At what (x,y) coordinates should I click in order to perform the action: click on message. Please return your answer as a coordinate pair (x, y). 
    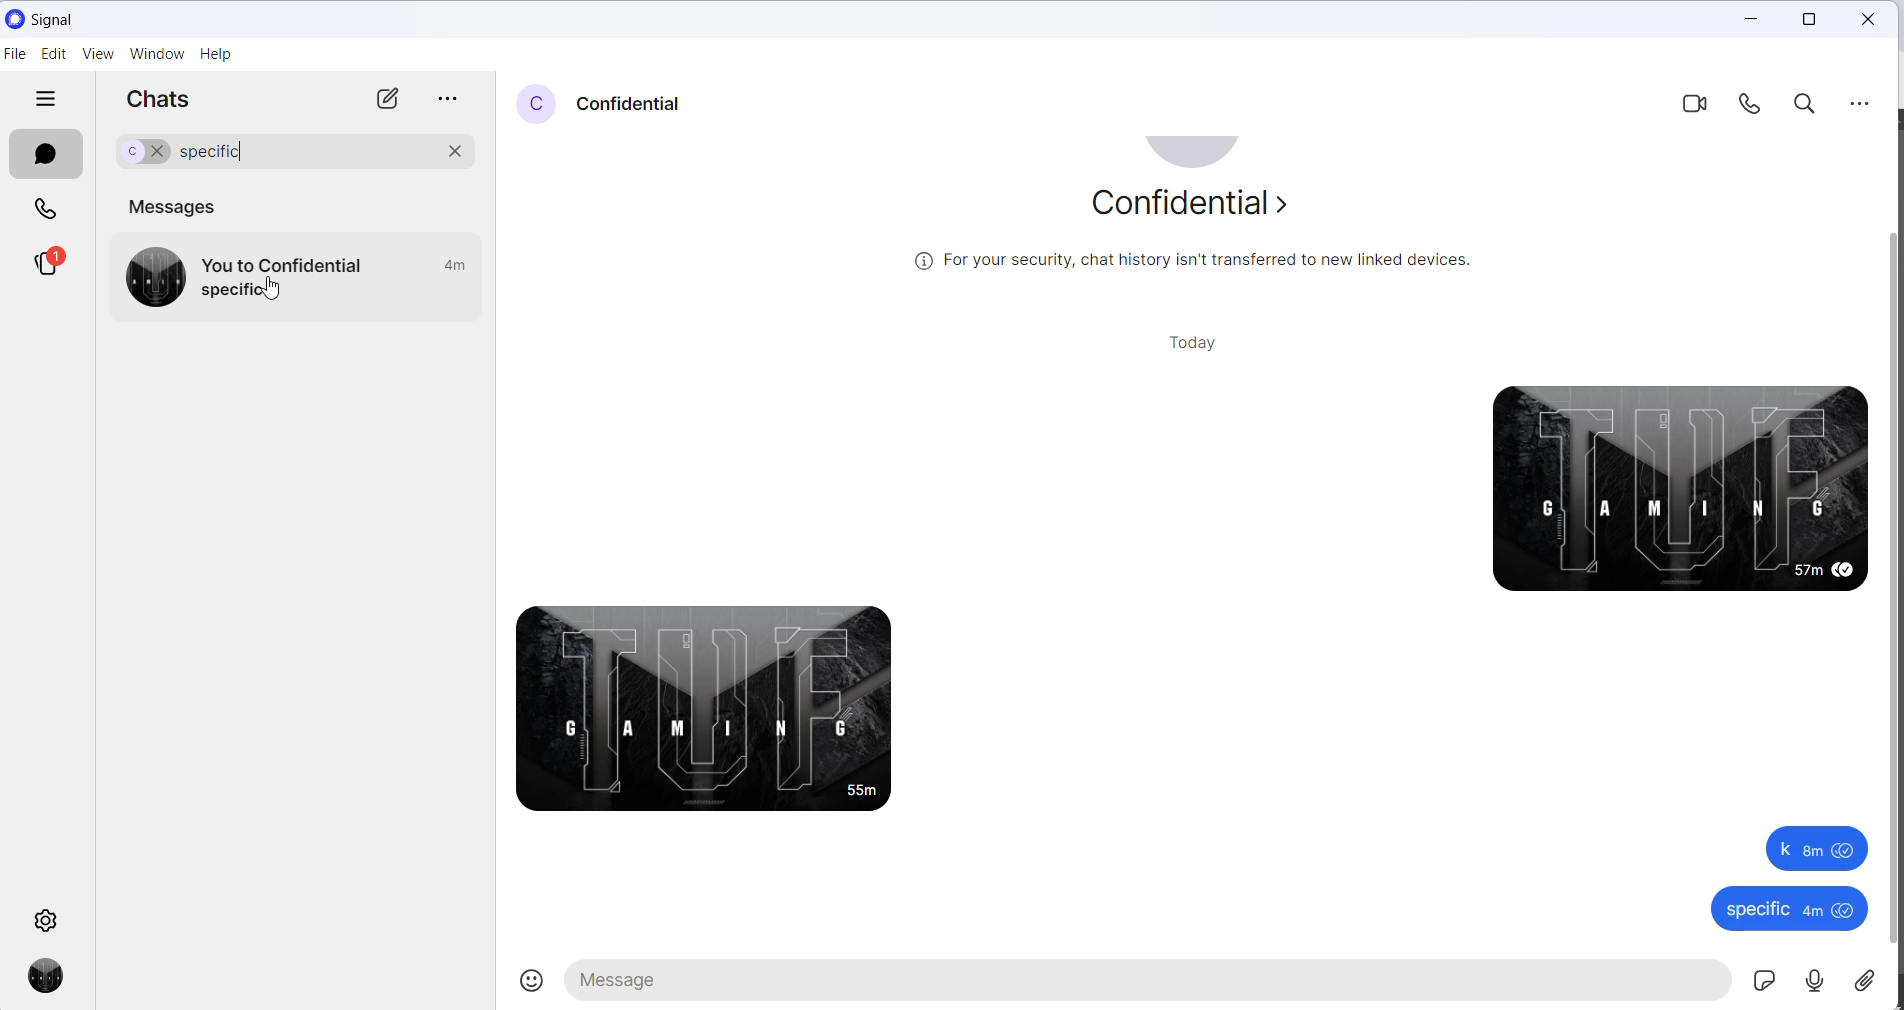
    Looking at the image, I should click on (239, 291).